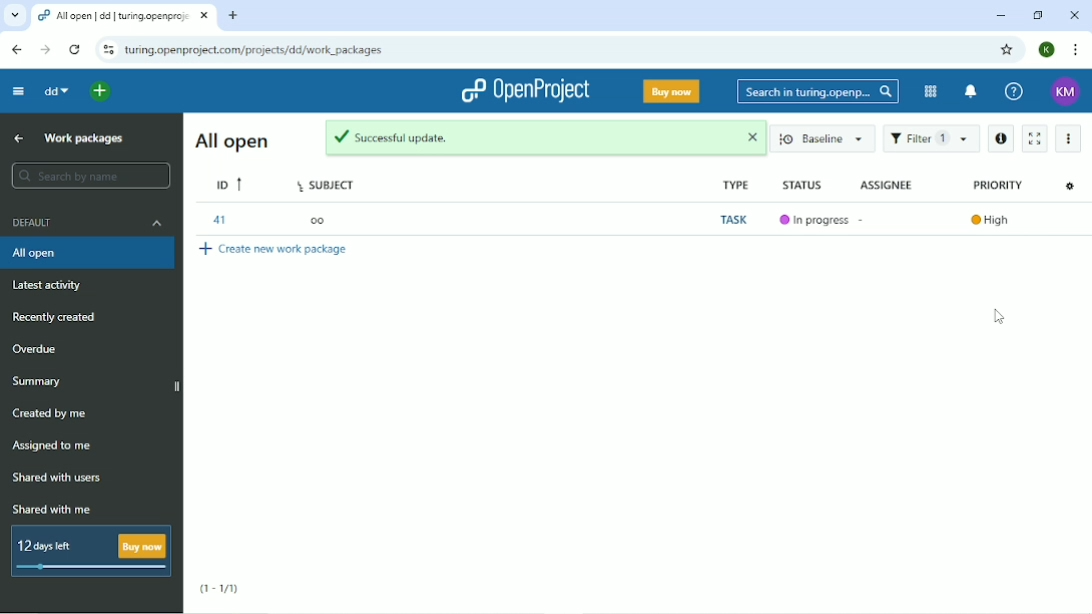 This screenshot has height=614, width=1092. I want to click on Activate zen mode, so click(1038, 140).